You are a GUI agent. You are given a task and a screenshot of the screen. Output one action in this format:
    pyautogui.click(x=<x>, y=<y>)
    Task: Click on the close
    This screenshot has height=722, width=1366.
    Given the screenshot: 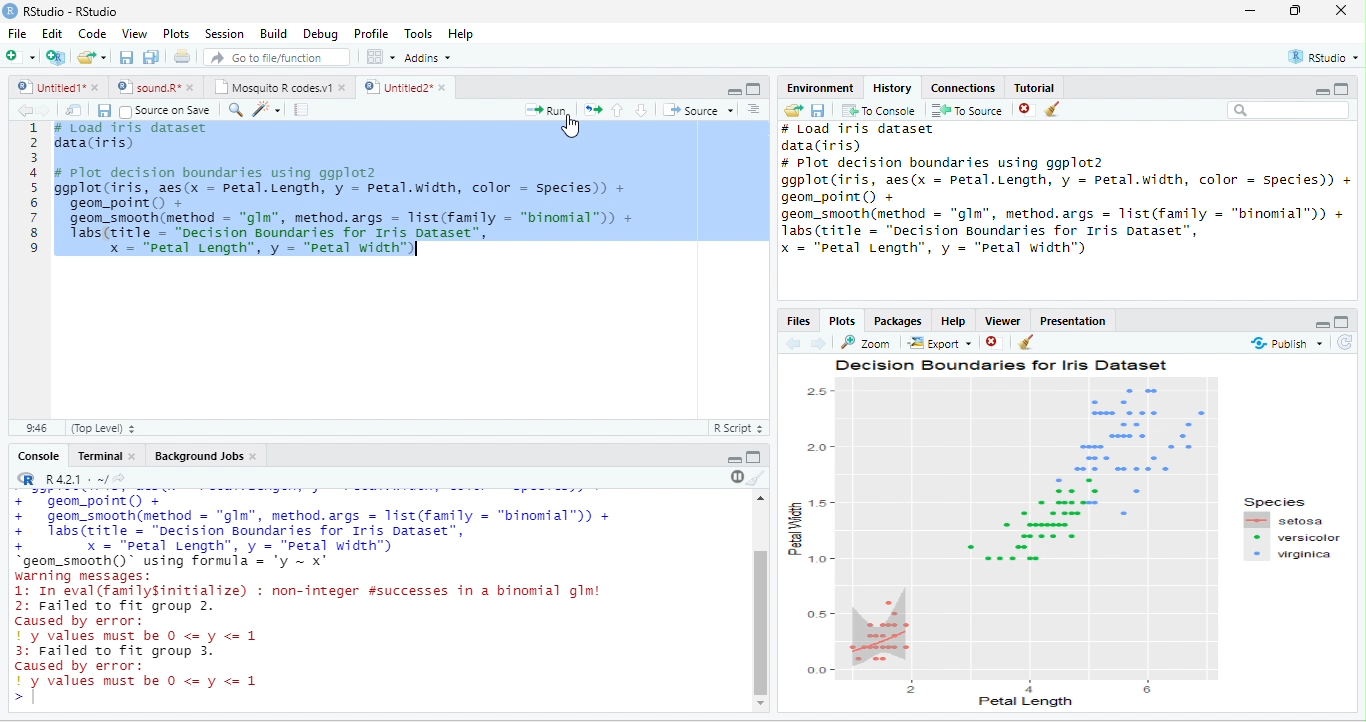 What is the action you would take?
    pyautogui.click(x=1341, y=10)
    